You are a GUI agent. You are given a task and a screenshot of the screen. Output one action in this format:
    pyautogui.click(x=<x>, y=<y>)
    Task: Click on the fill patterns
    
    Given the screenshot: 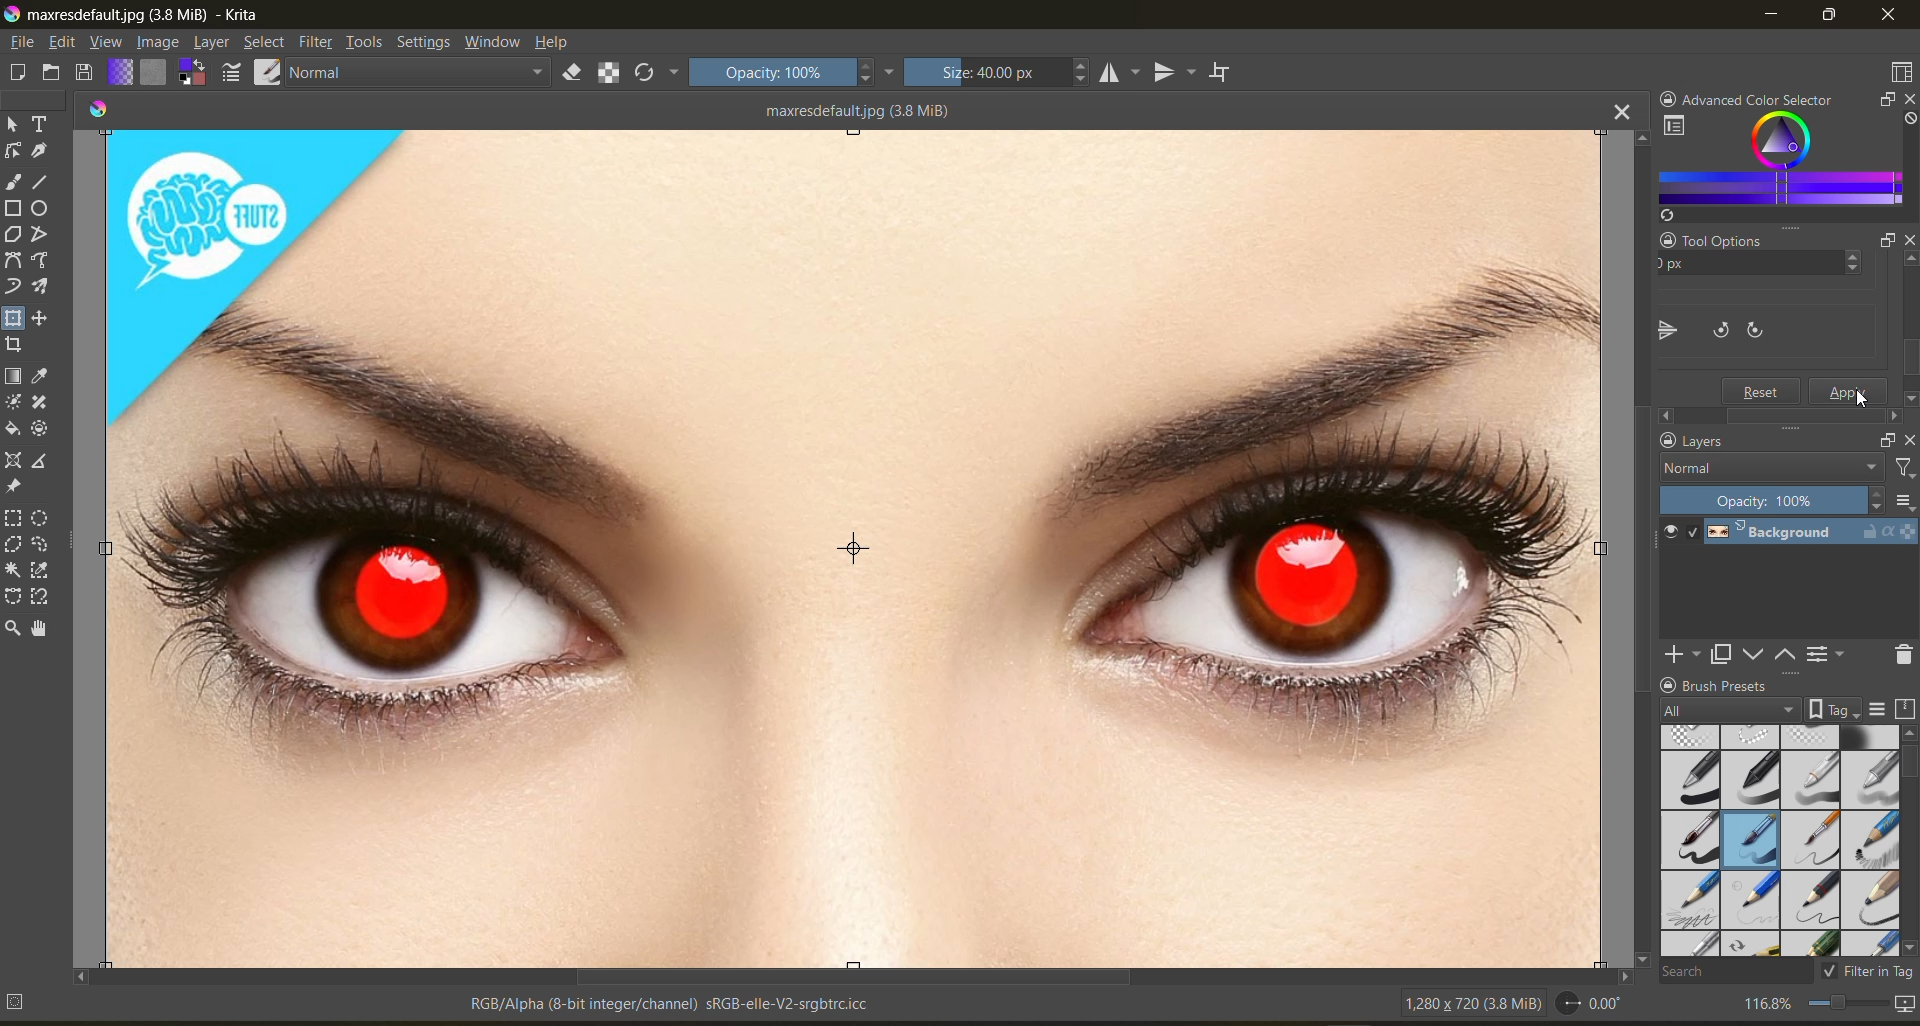 What is the action you would take?
    pyautogui.click(x=156, y=73)
    